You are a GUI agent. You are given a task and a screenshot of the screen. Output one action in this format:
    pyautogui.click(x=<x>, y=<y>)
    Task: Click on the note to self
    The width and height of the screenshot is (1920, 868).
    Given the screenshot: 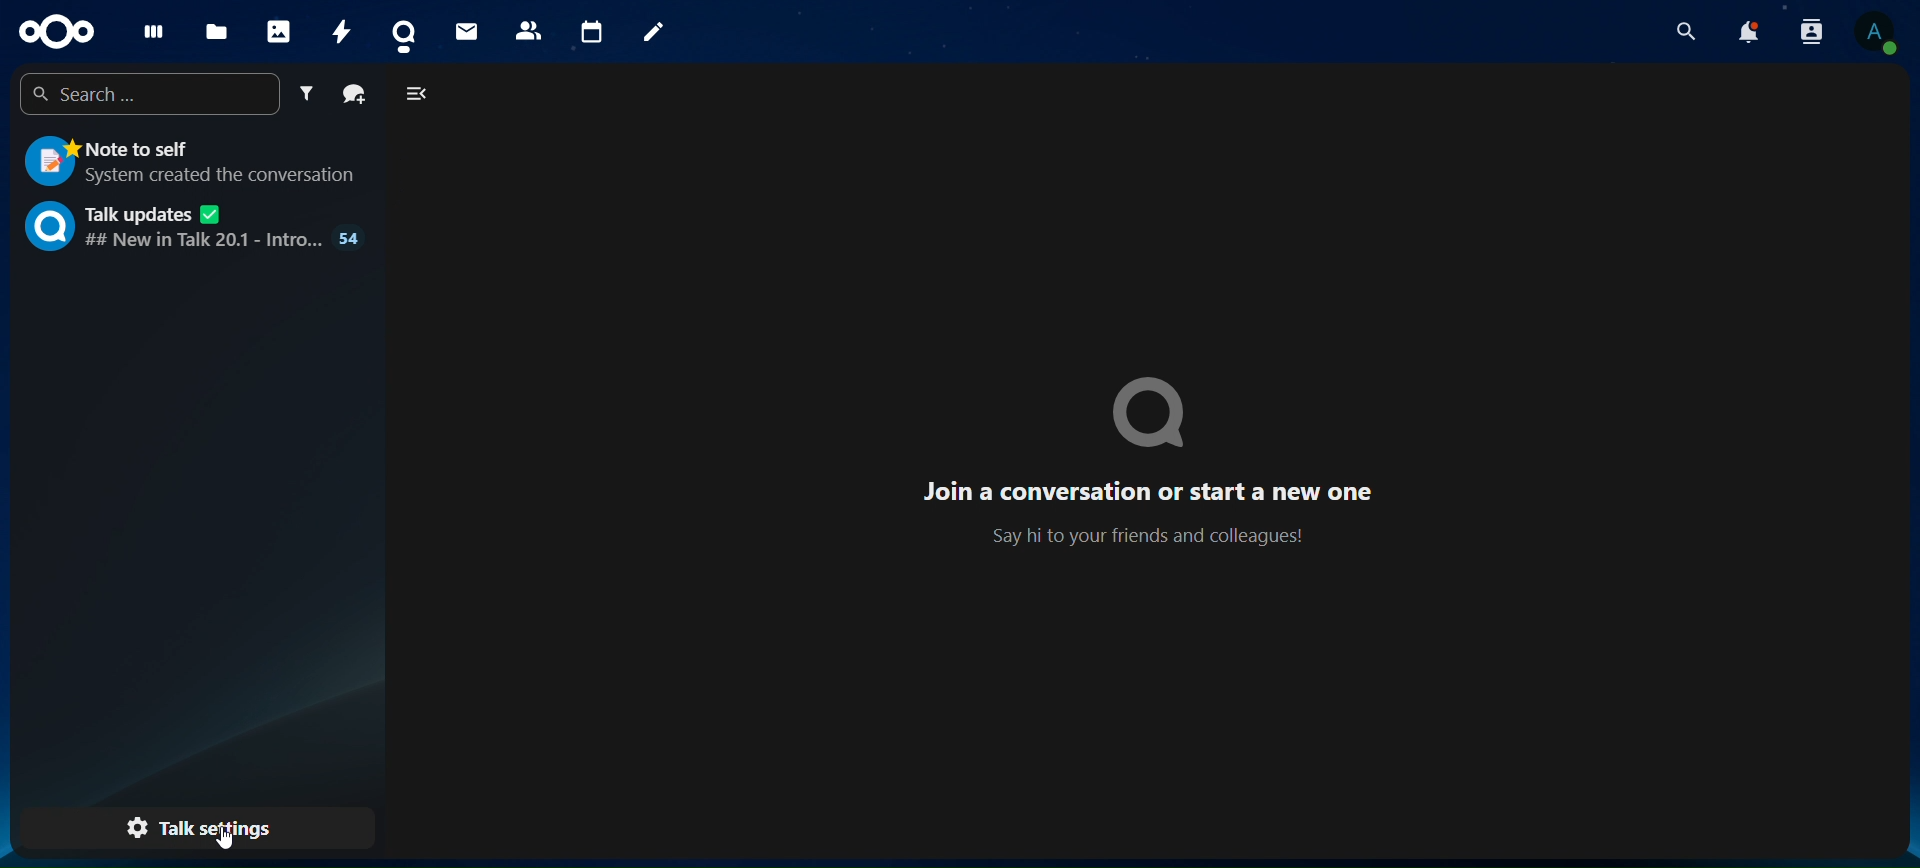 What is the action you would take?
    pyautogui.click(x=187, y=157)
    